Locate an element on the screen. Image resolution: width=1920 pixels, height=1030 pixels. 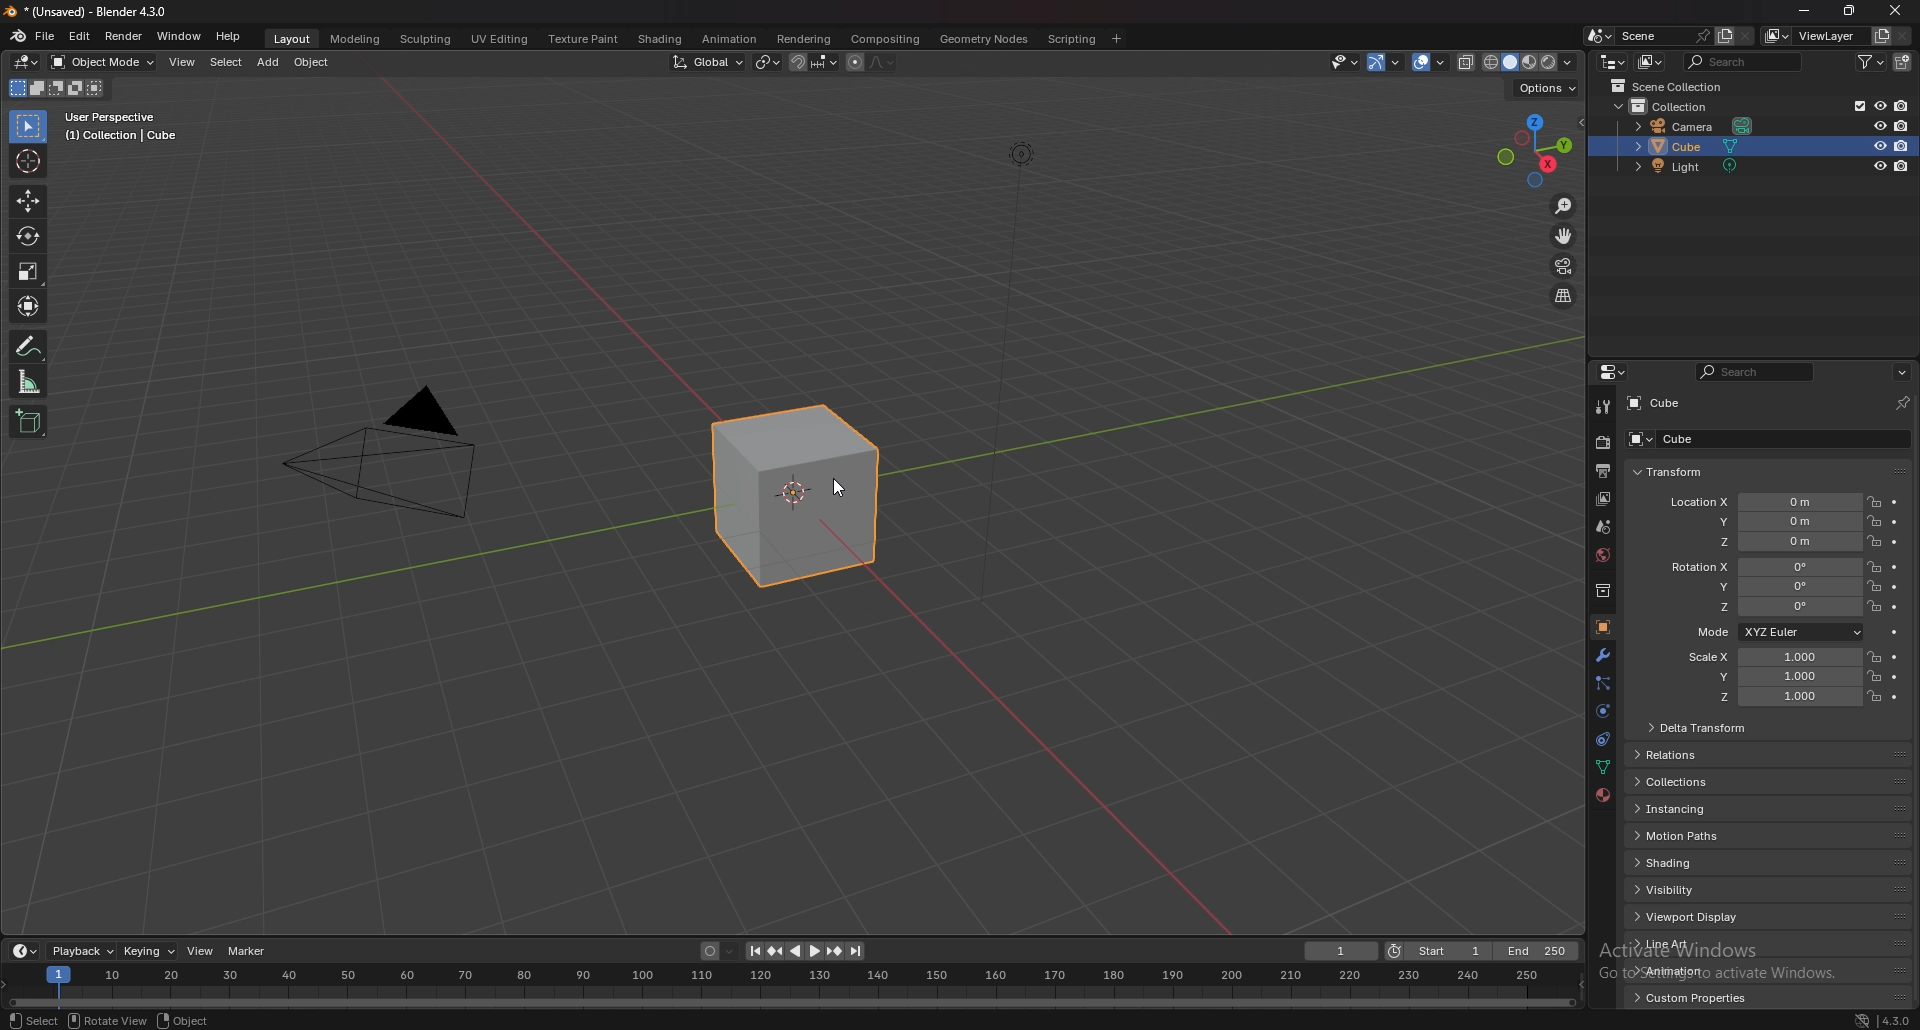
search is located at coordinates (1743, 60).